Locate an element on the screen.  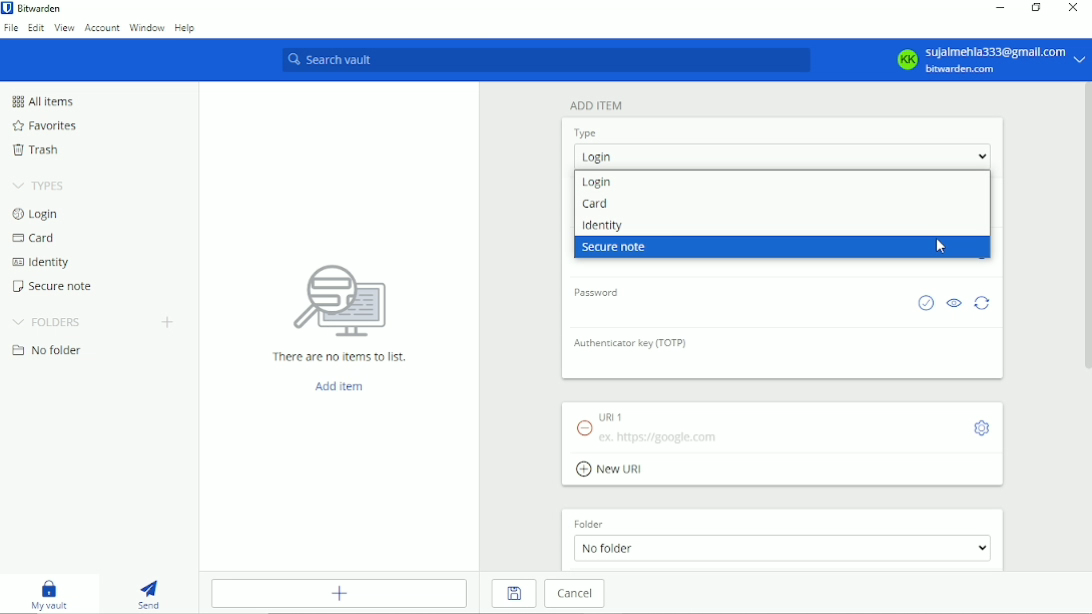
Card is located at coordinates (596, 205).